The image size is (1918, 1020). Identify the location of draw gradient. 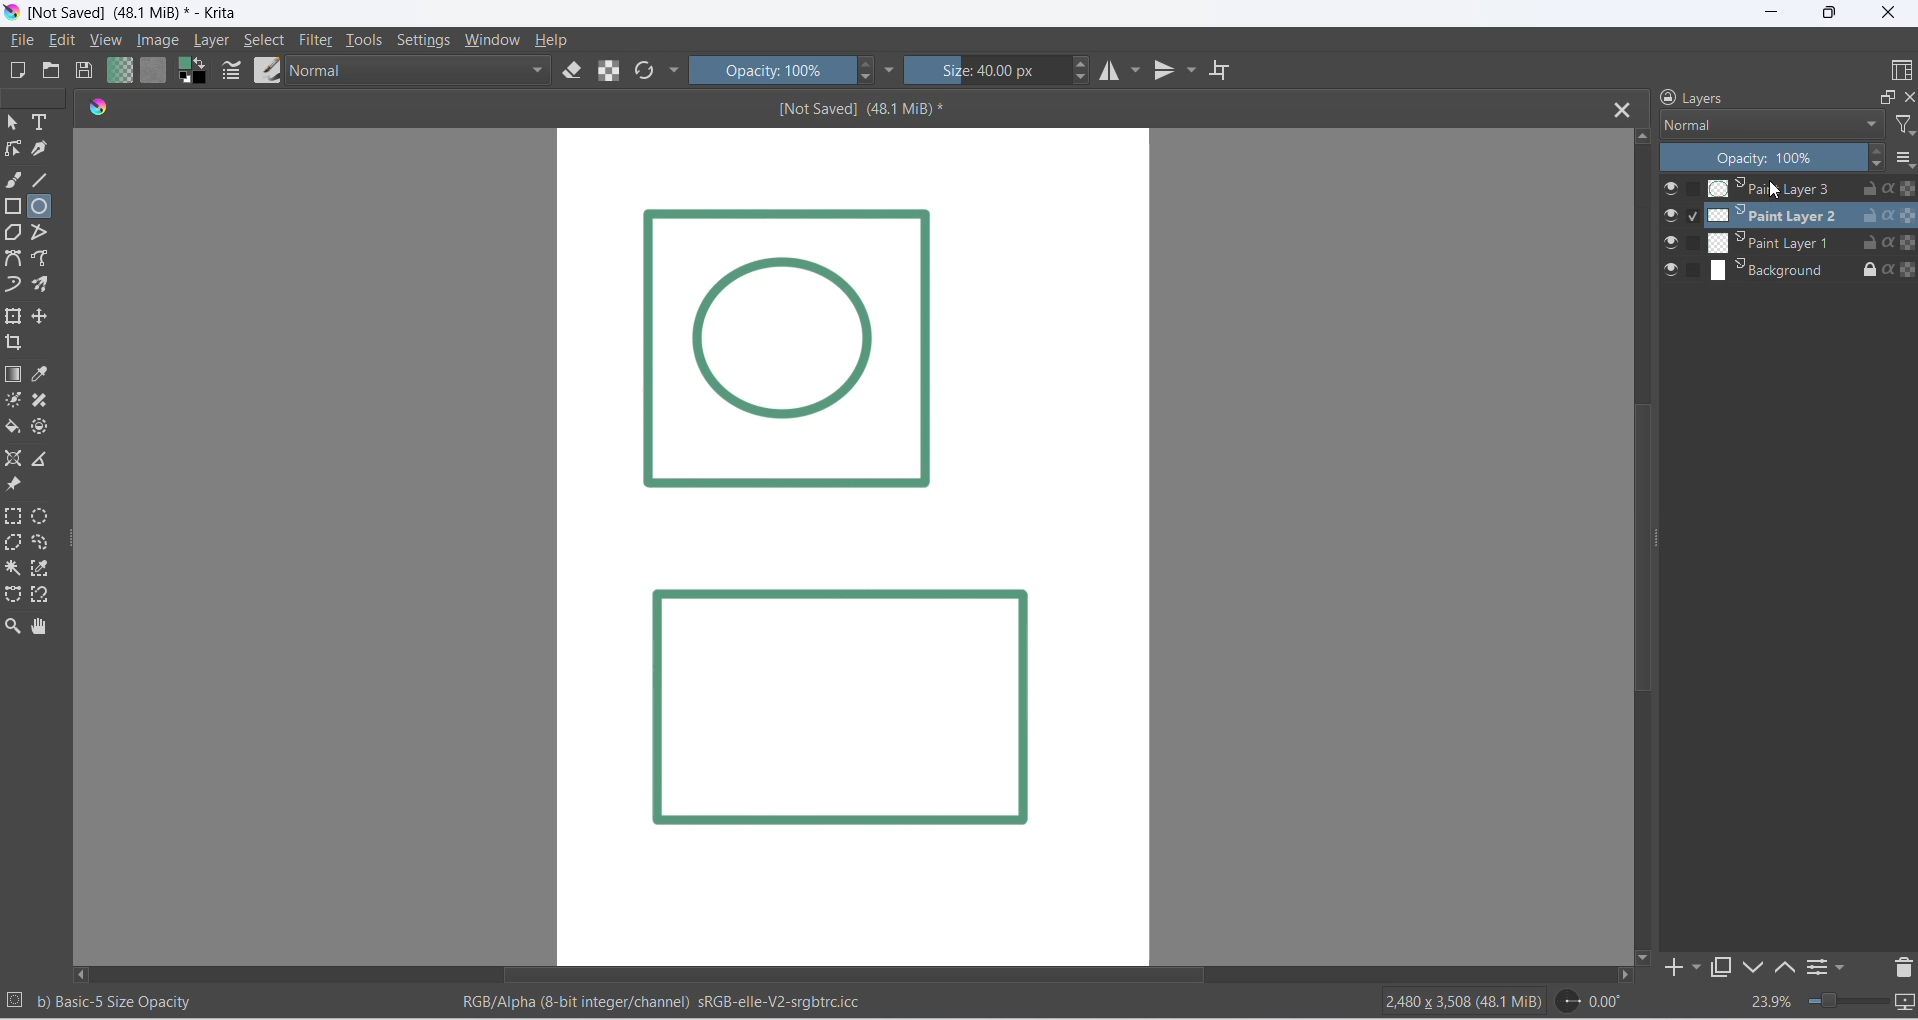
(14, 375).